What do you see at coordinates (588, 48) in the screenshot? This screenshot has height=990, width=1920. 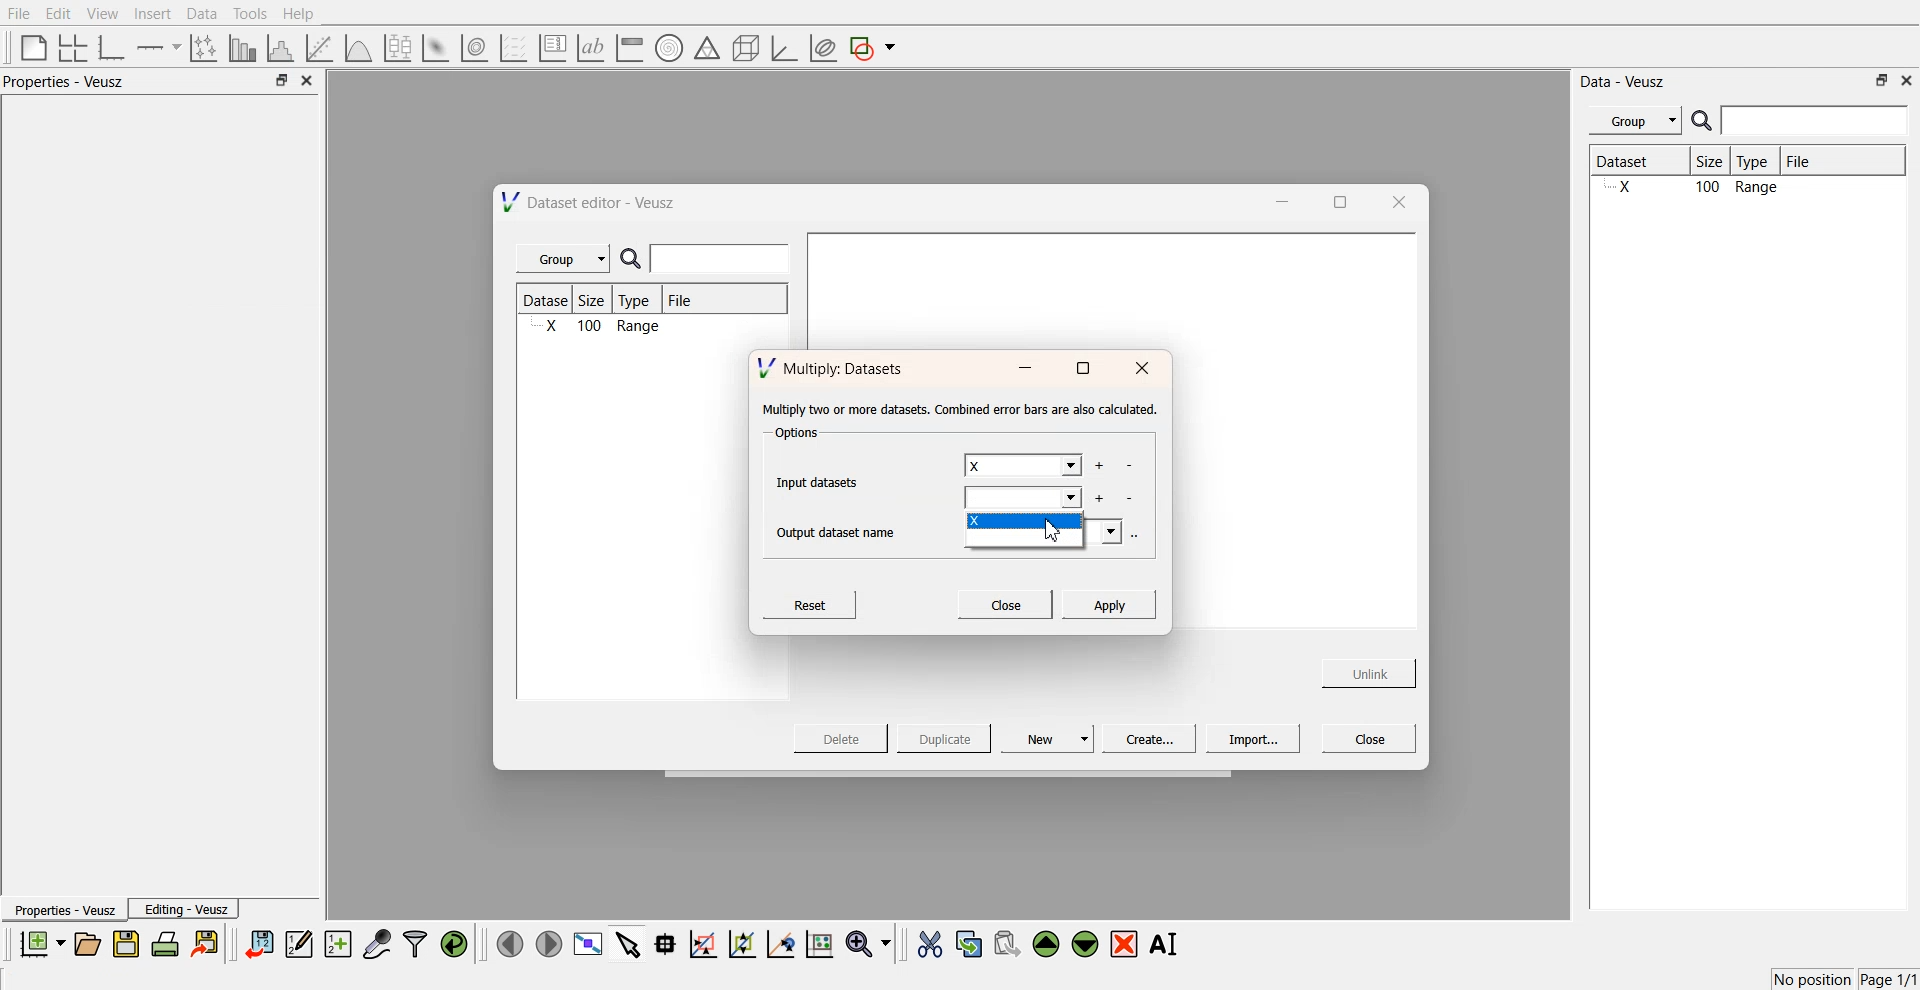 I see `text label` at bounding box center [588, 48].